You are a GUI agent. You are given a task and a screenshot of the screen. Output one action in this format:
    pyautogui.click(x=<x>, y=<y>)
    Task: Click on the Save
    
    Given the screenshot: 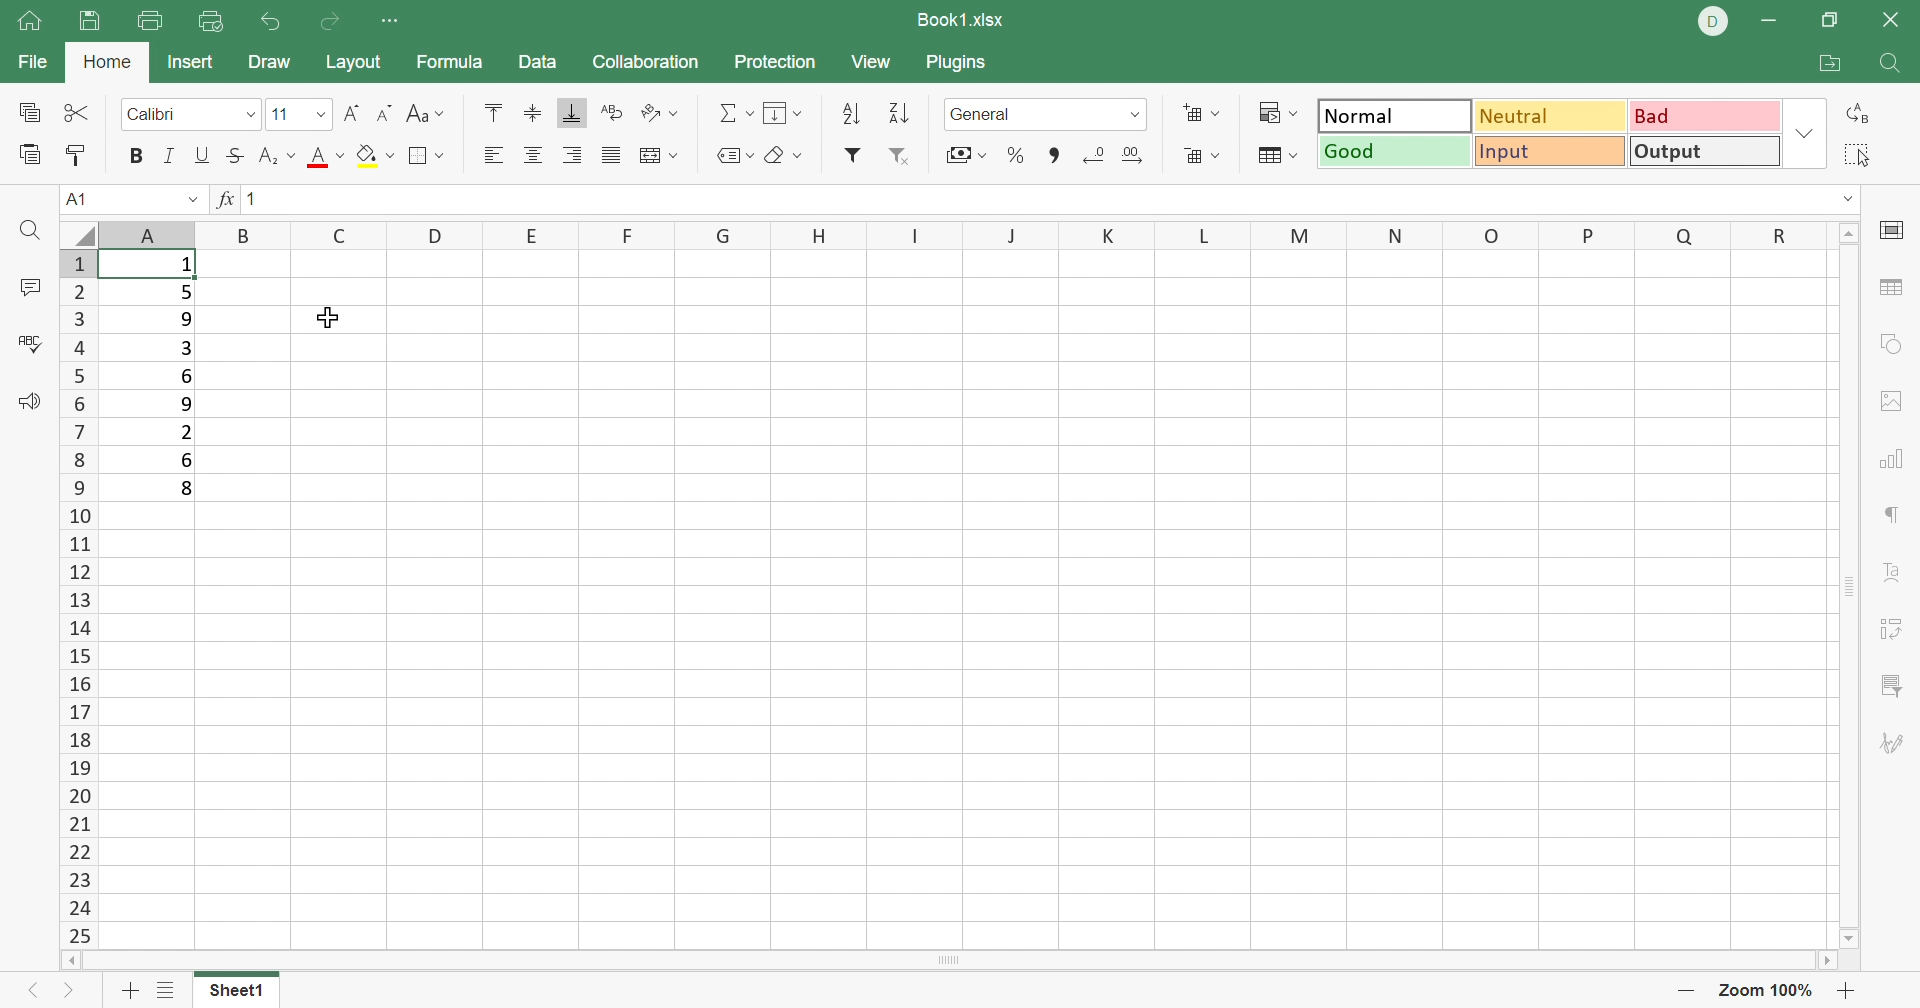 What is the action you would take?
    pyautogui.click(x=95, y=22)
    